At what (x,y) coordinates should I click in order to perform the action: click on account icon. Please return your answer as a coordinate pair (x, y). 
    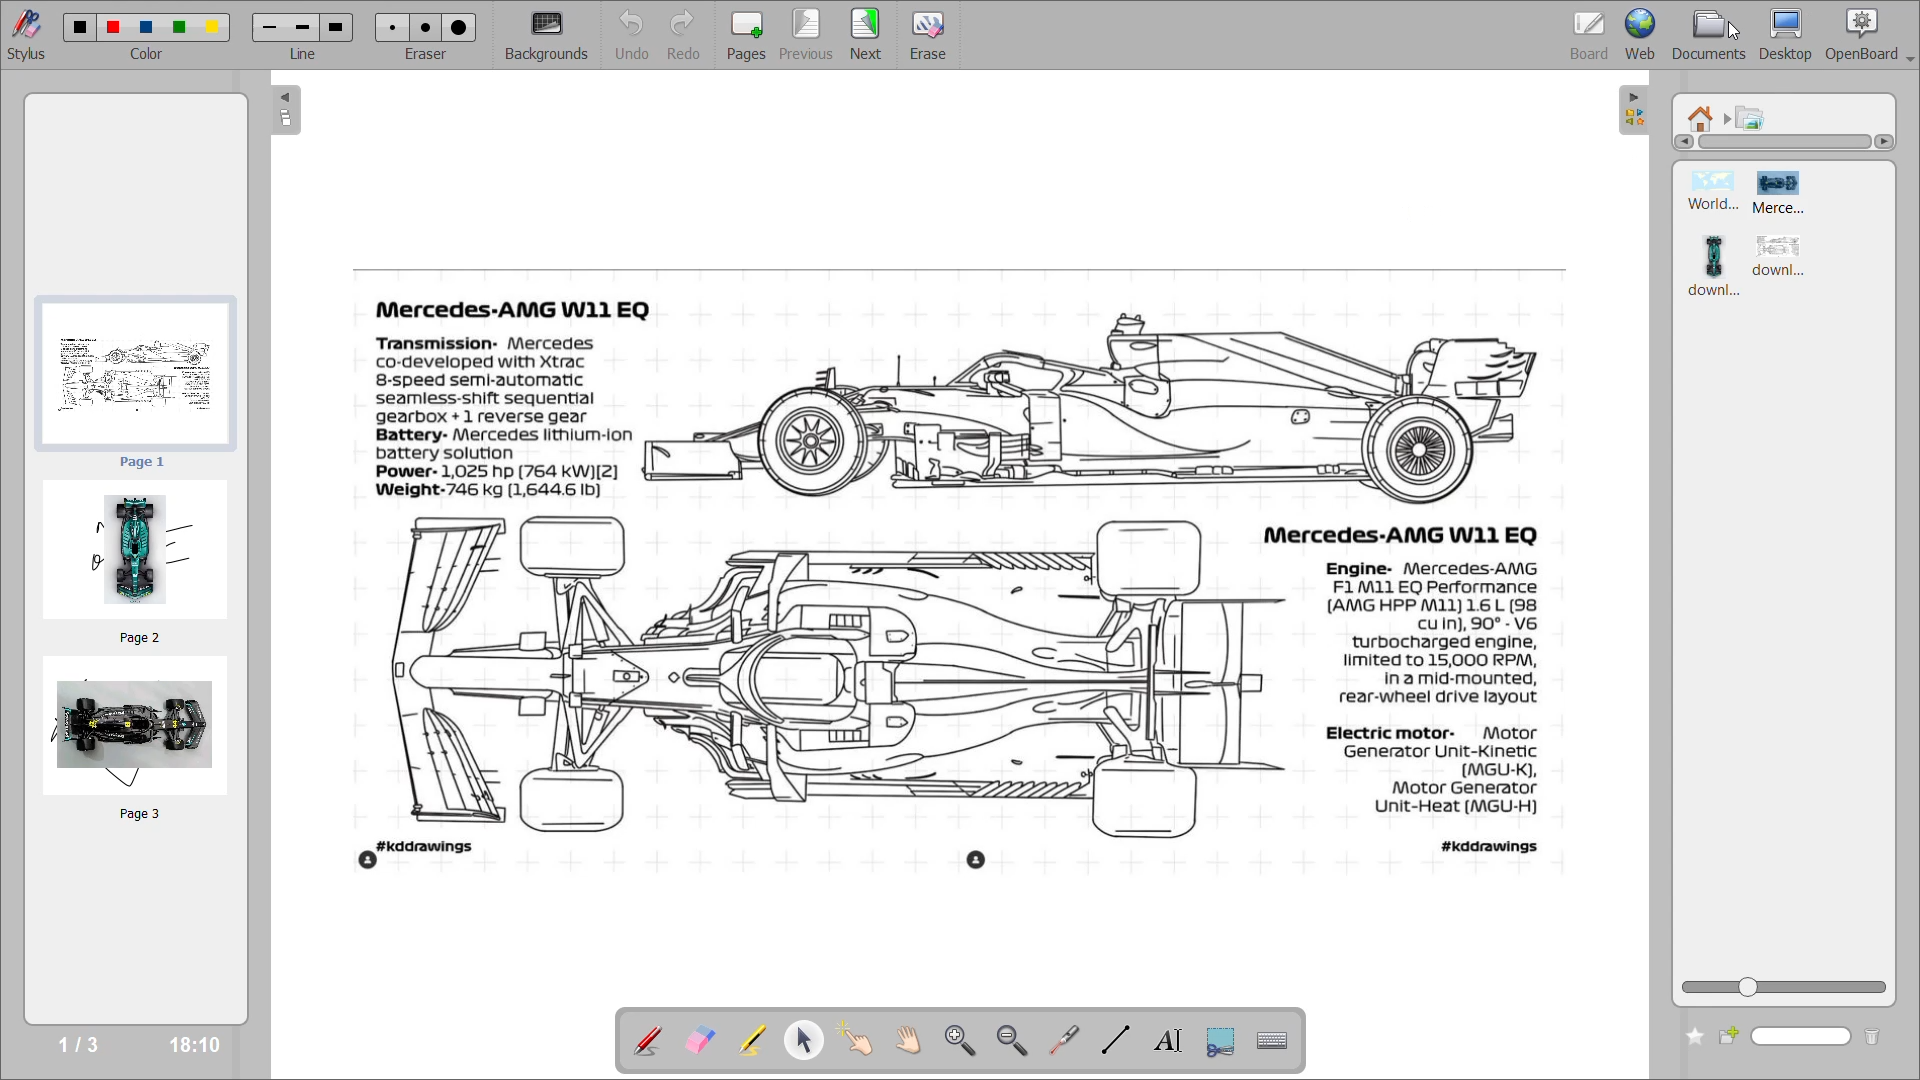
    Looking at the image, I should click on (976, 859).